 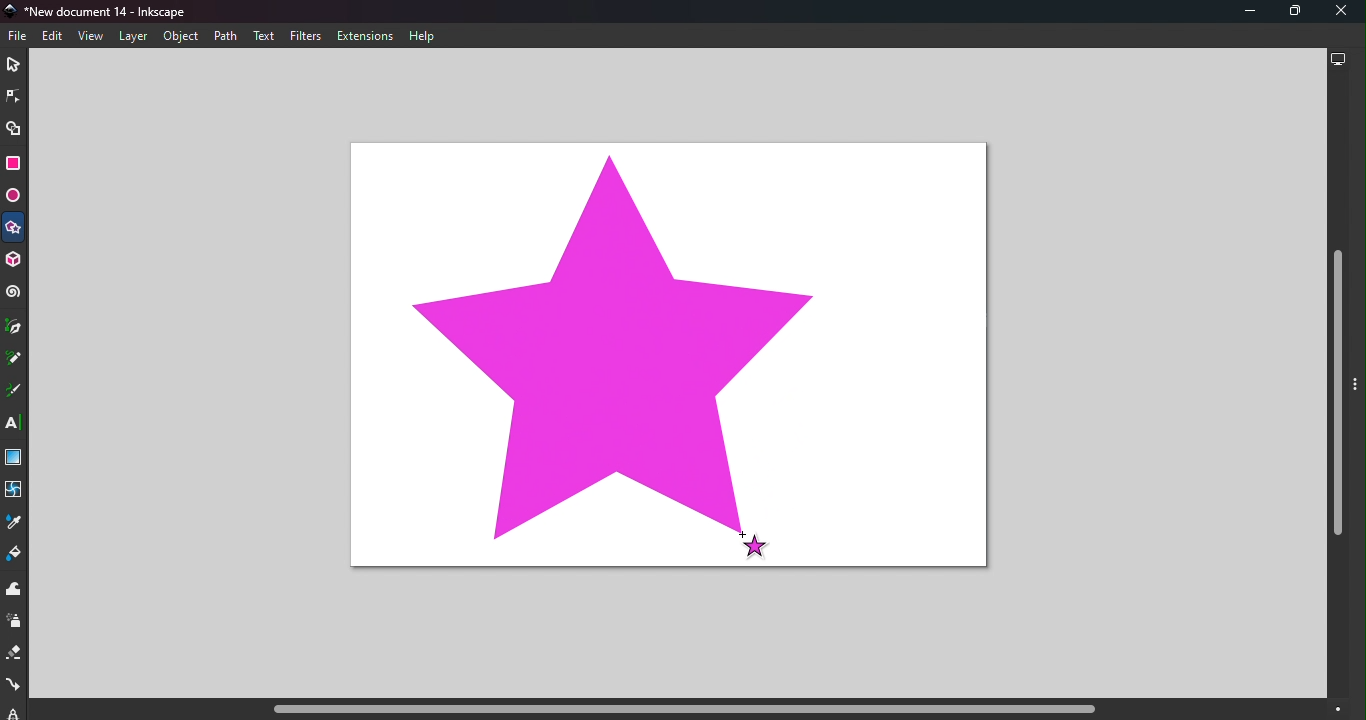 What do you see at coordinates (15, 424) in the screenshot?
I see `Text tool` at bounding box center [15, 424].